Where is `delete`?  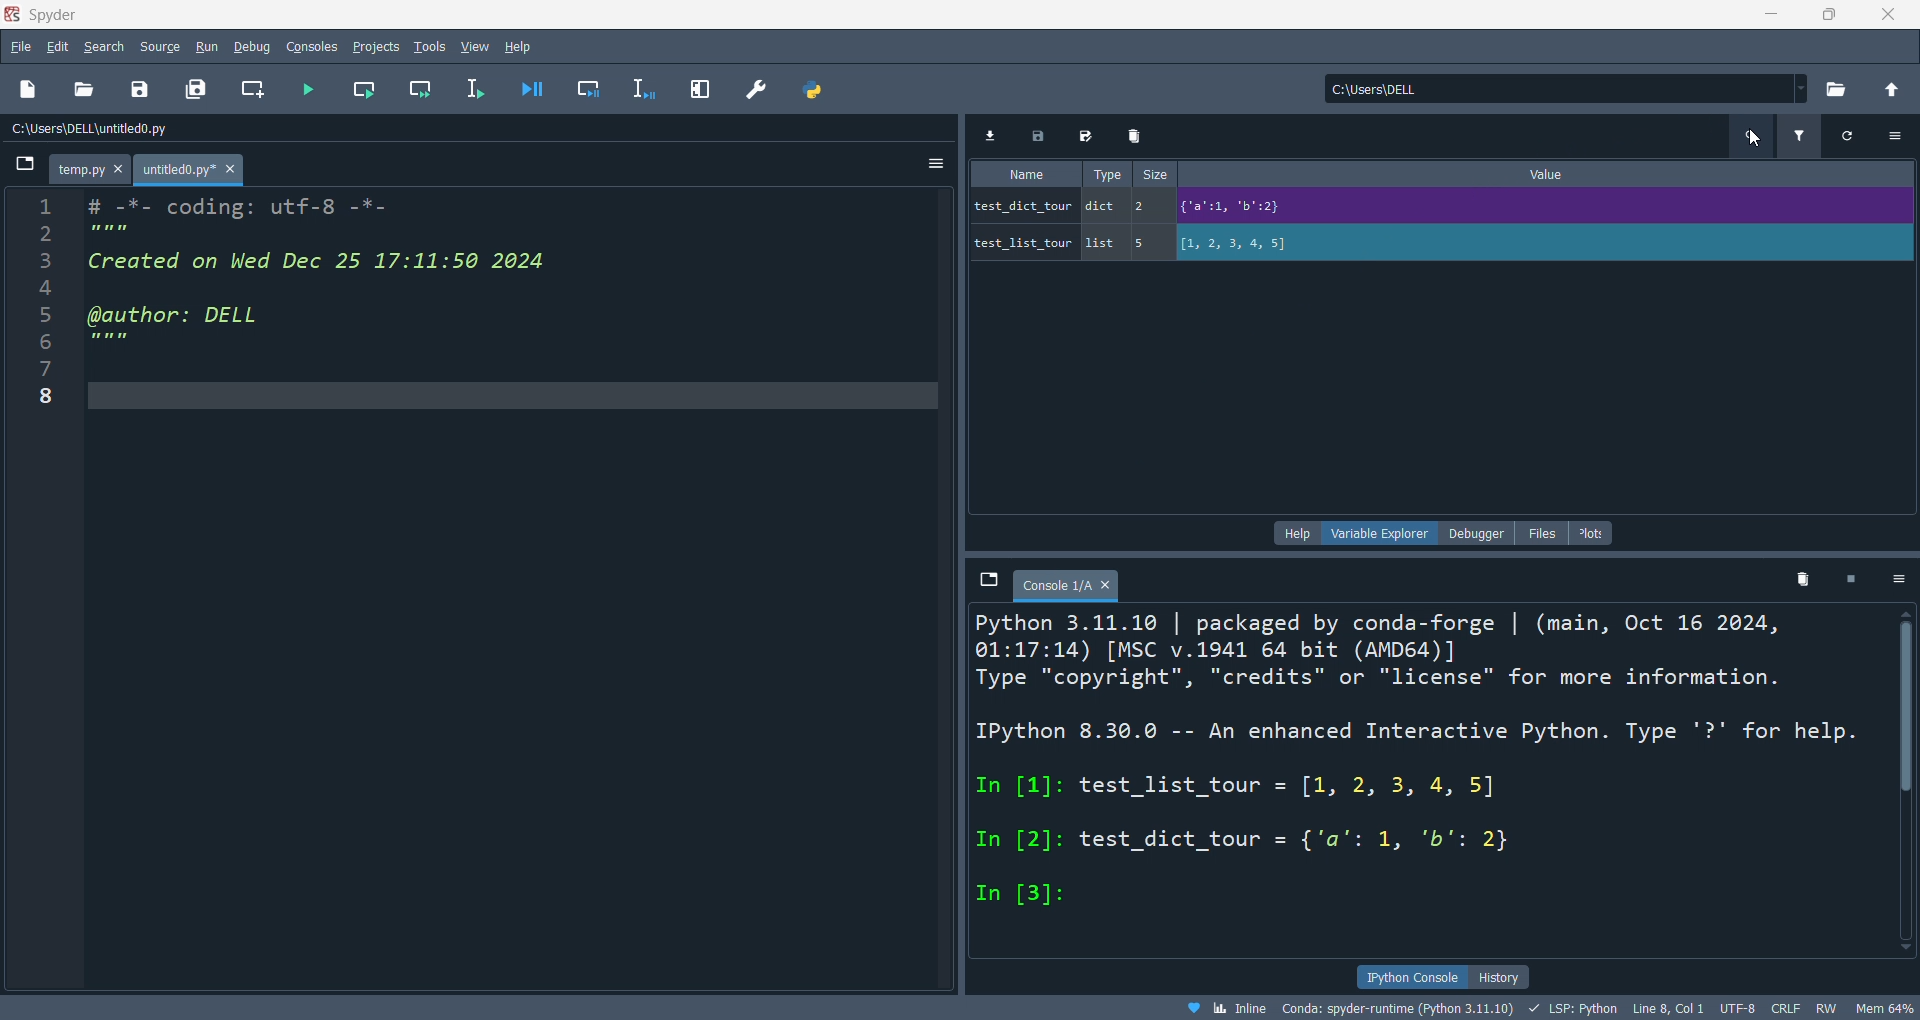
delete is located at coordinates (1130, 133).